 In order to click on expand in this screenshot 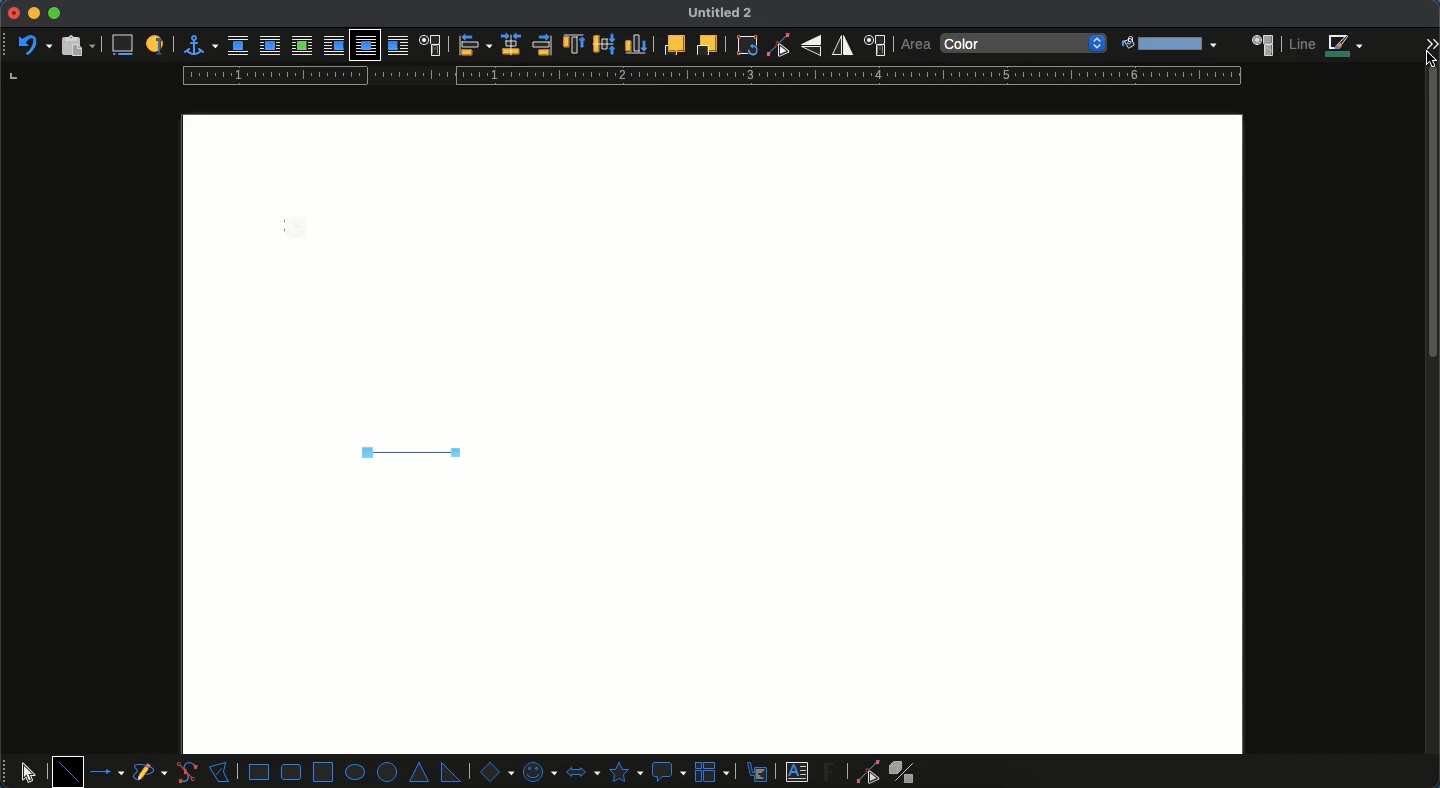, I will do `click(1432, 39)`.